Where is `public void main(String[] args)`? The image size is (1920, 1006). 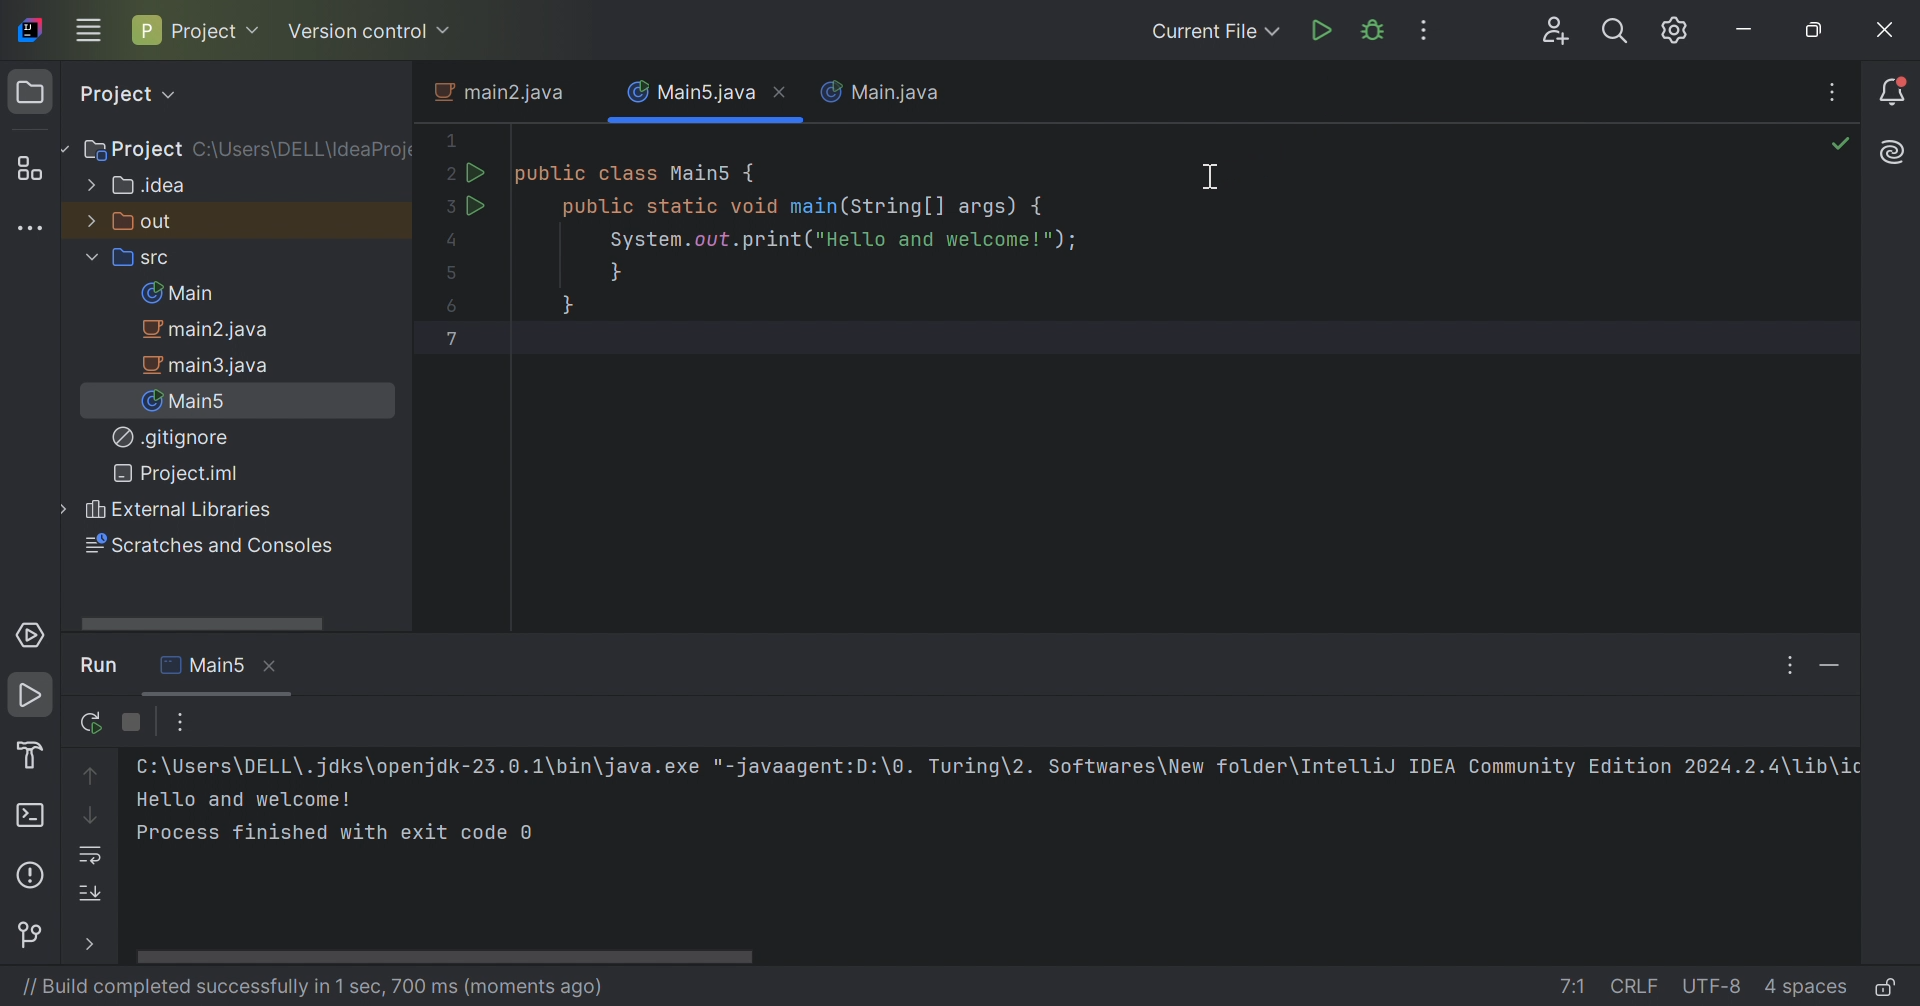
public void main(String[] args) is located at coordinates (808, 208).